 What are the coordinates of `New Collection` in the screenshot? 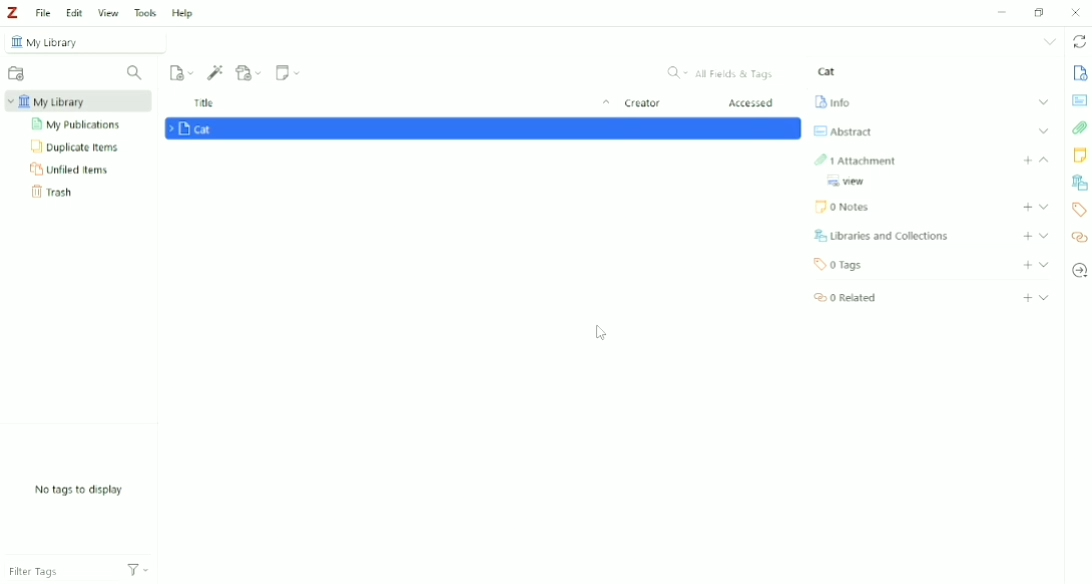 It's located at (17, 75).